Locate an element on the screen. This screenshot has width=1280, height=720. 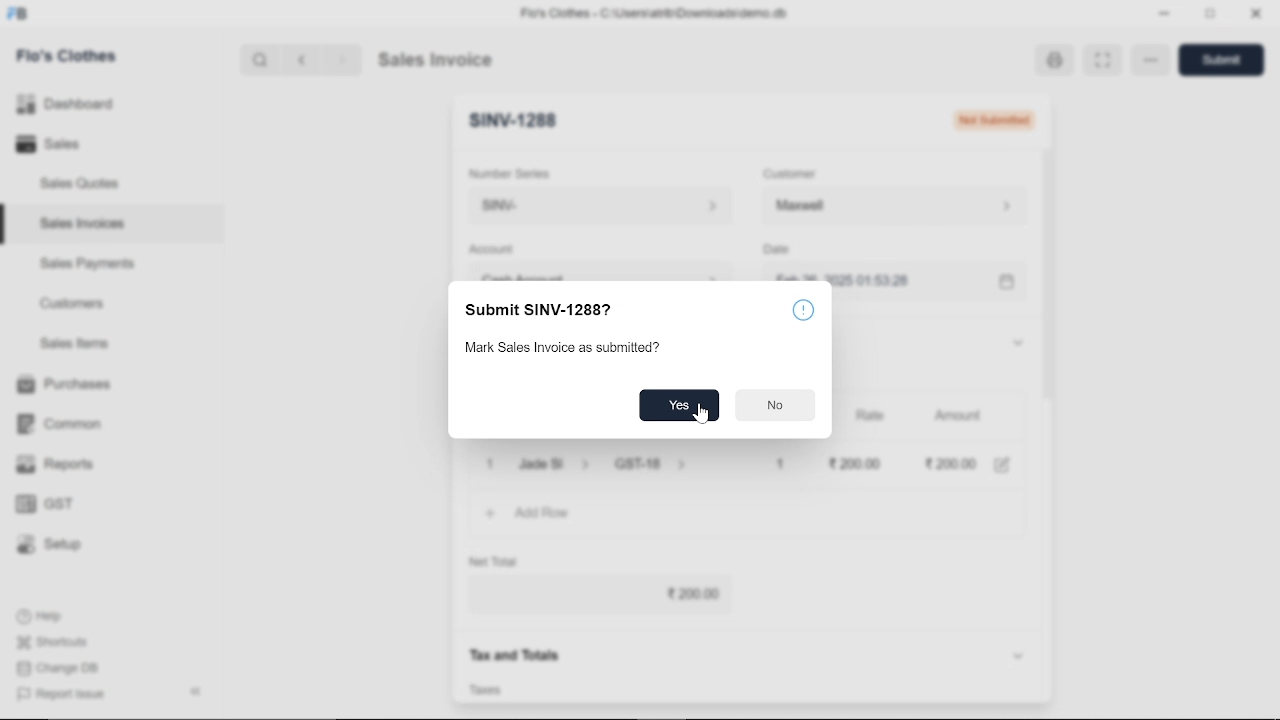
Yes  is located at coordinates (679, 405).